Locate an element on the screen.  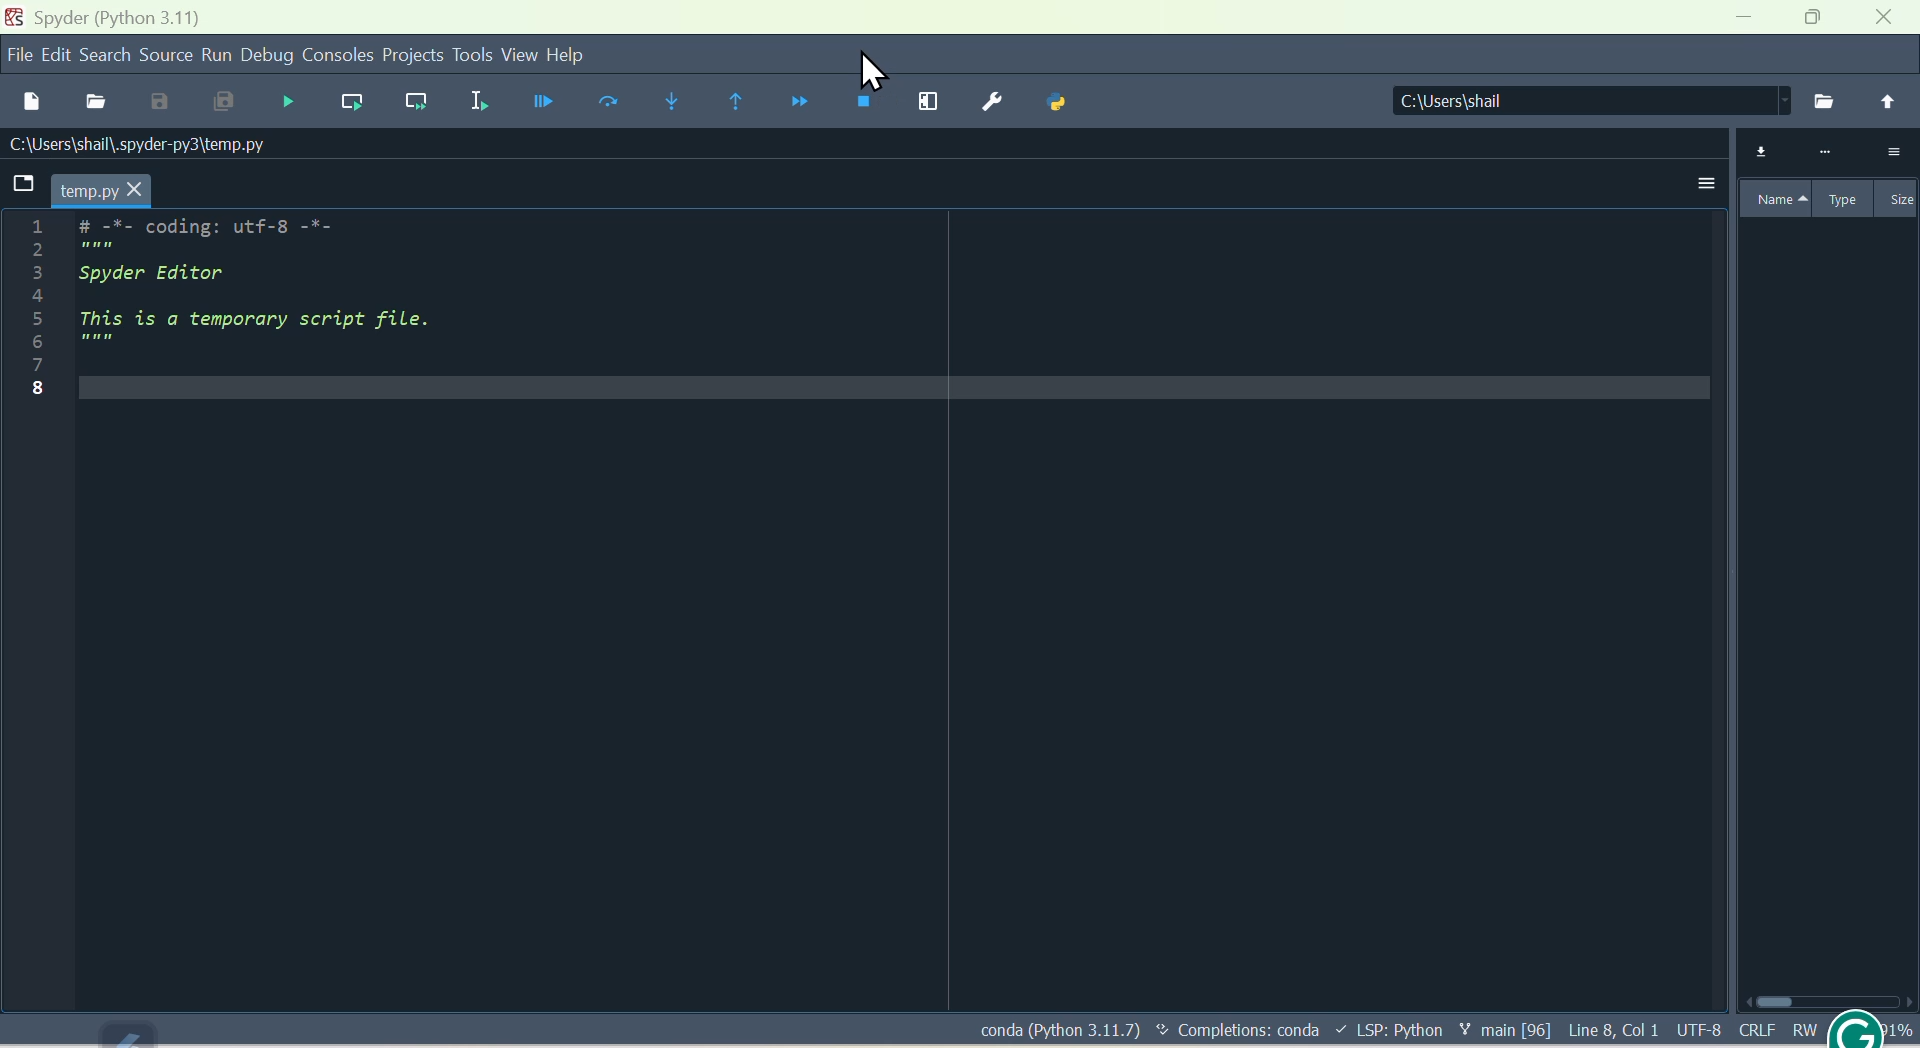
Location of the file - C:\Users\shail\.spyder-py3\temp.py is located at coordinates (167, 144).